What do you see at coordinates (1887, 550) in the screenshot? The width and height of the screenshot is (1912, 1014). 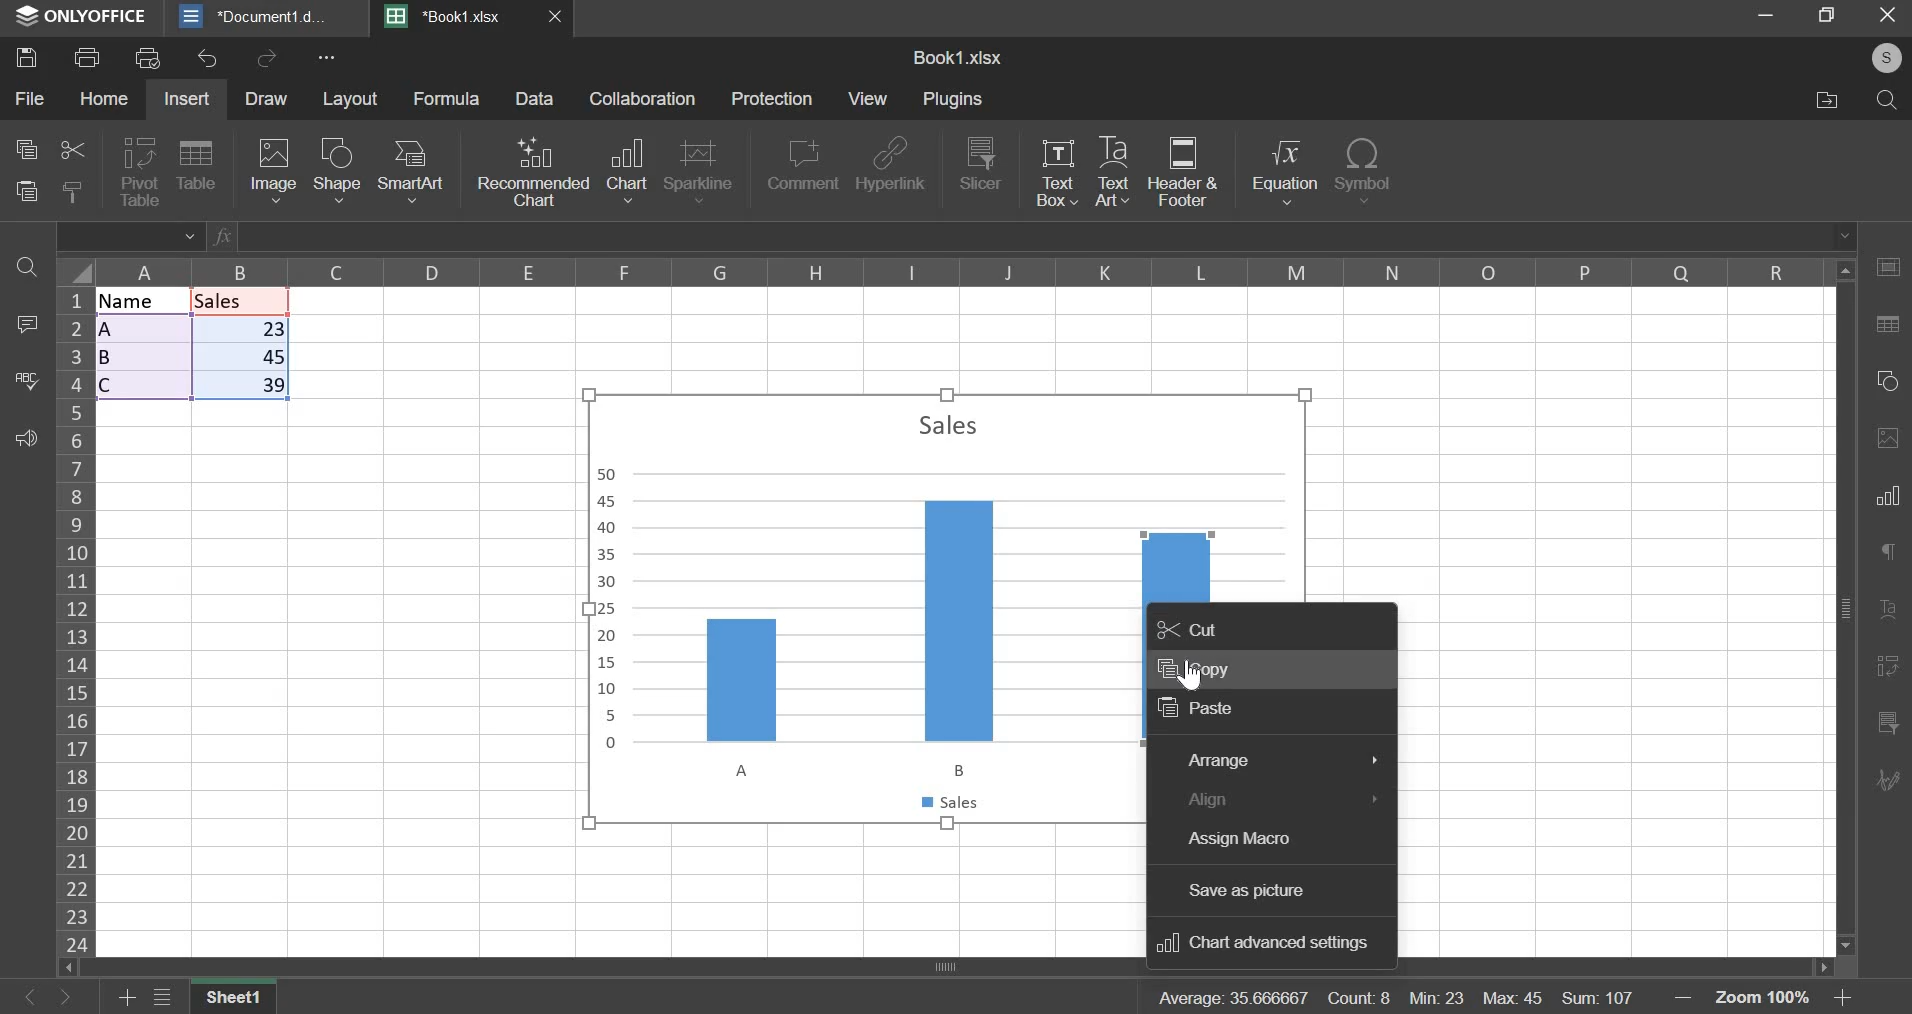 I see `Comment Tool` at bounding box center [1887, 550].